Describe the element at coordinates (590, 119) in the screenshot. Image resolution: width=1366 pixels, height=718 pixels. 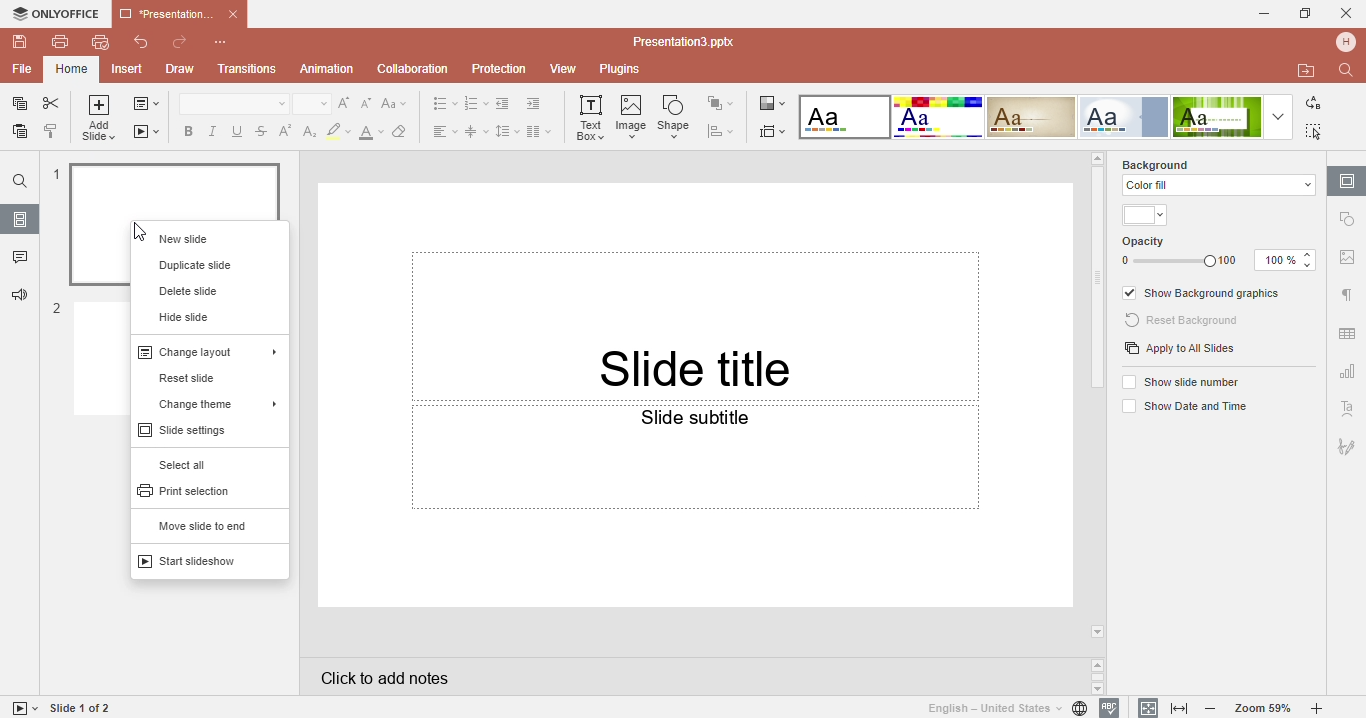
I see `Text box` at that location.